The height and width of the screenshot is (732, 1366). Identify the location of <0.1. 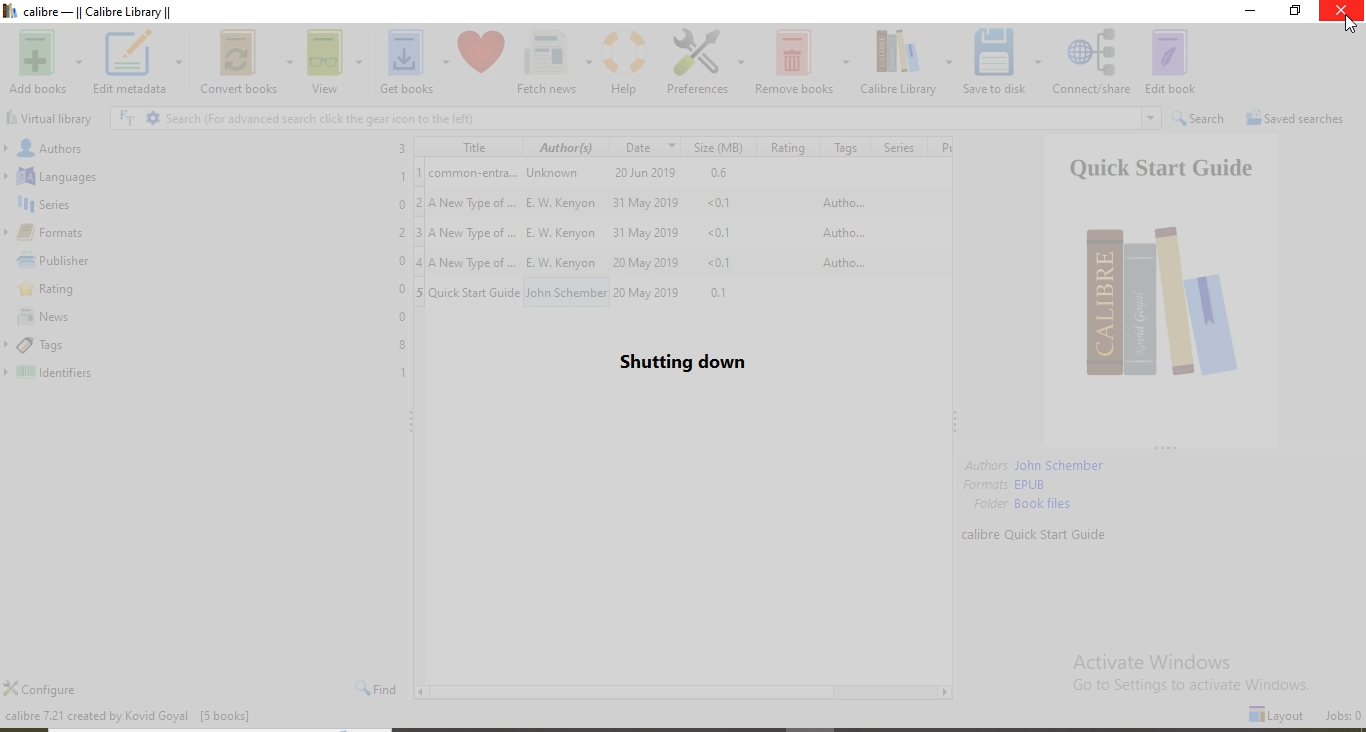
(726, 202).